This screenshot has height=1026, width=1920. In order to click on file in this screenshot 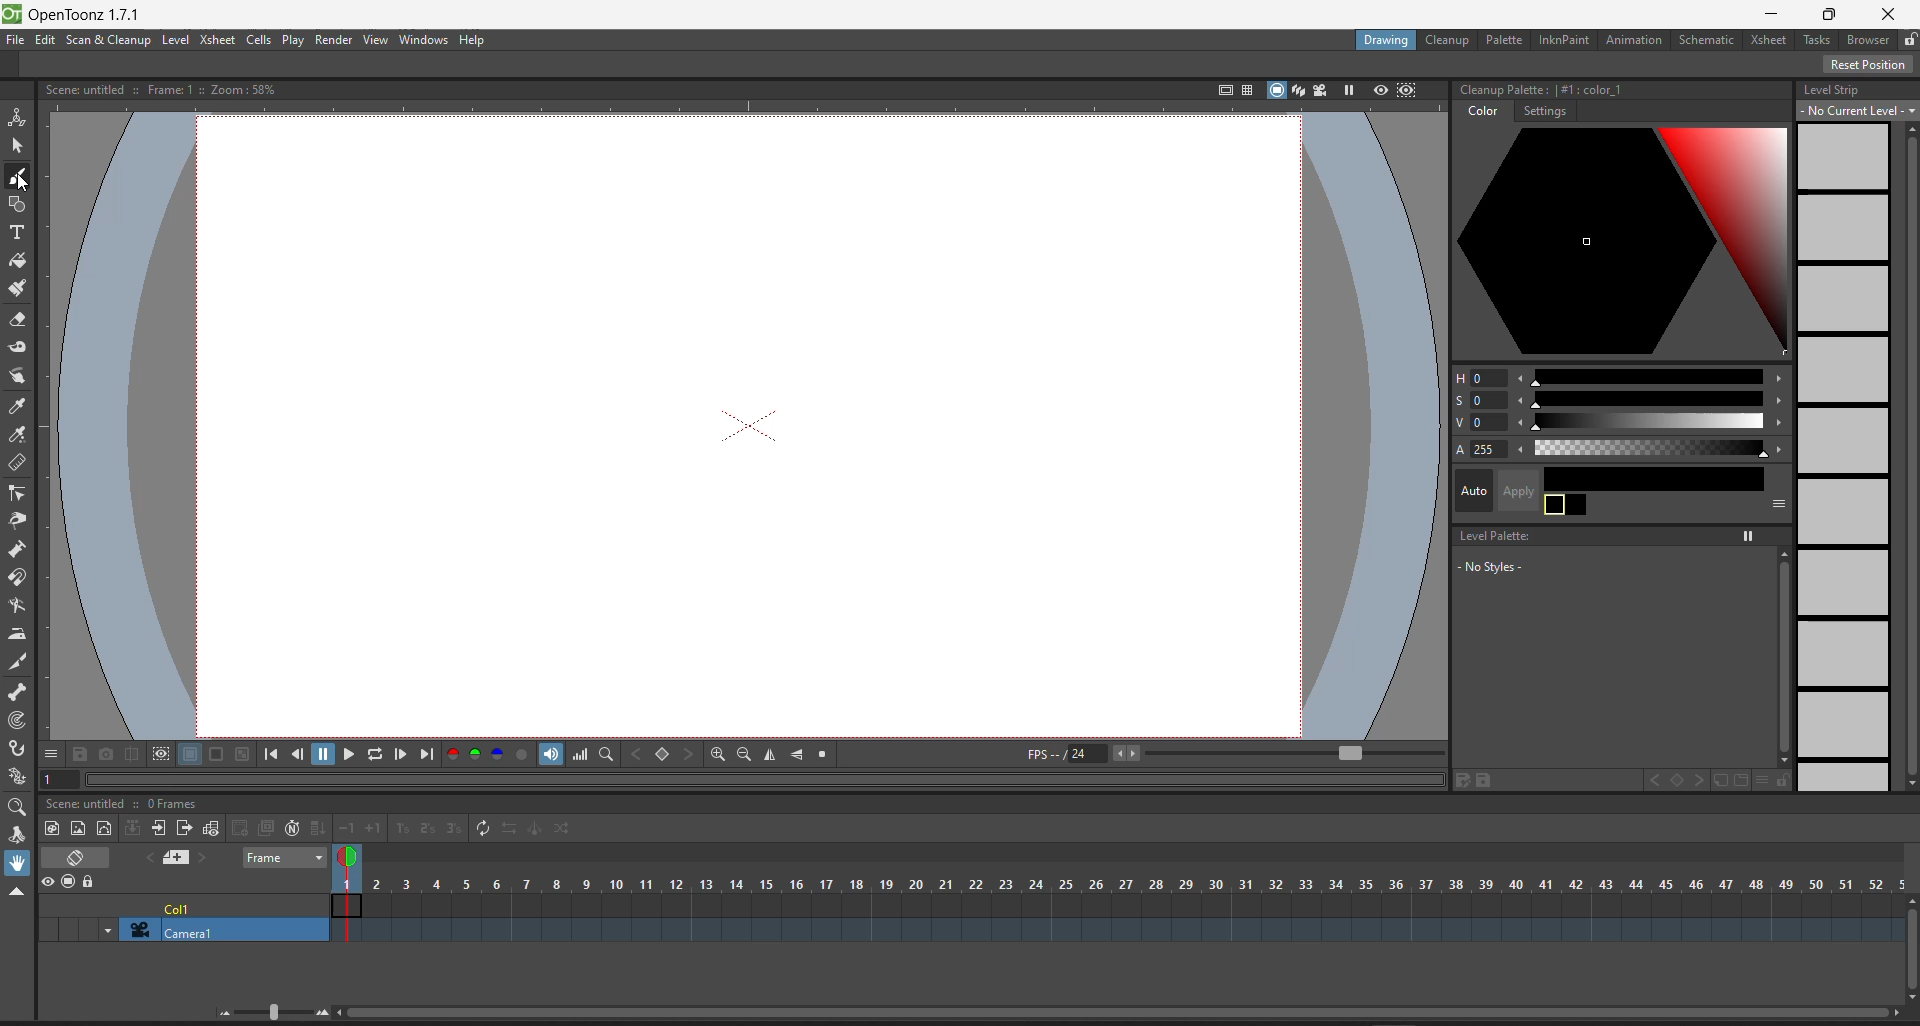, I will do `click(15, 39)`.